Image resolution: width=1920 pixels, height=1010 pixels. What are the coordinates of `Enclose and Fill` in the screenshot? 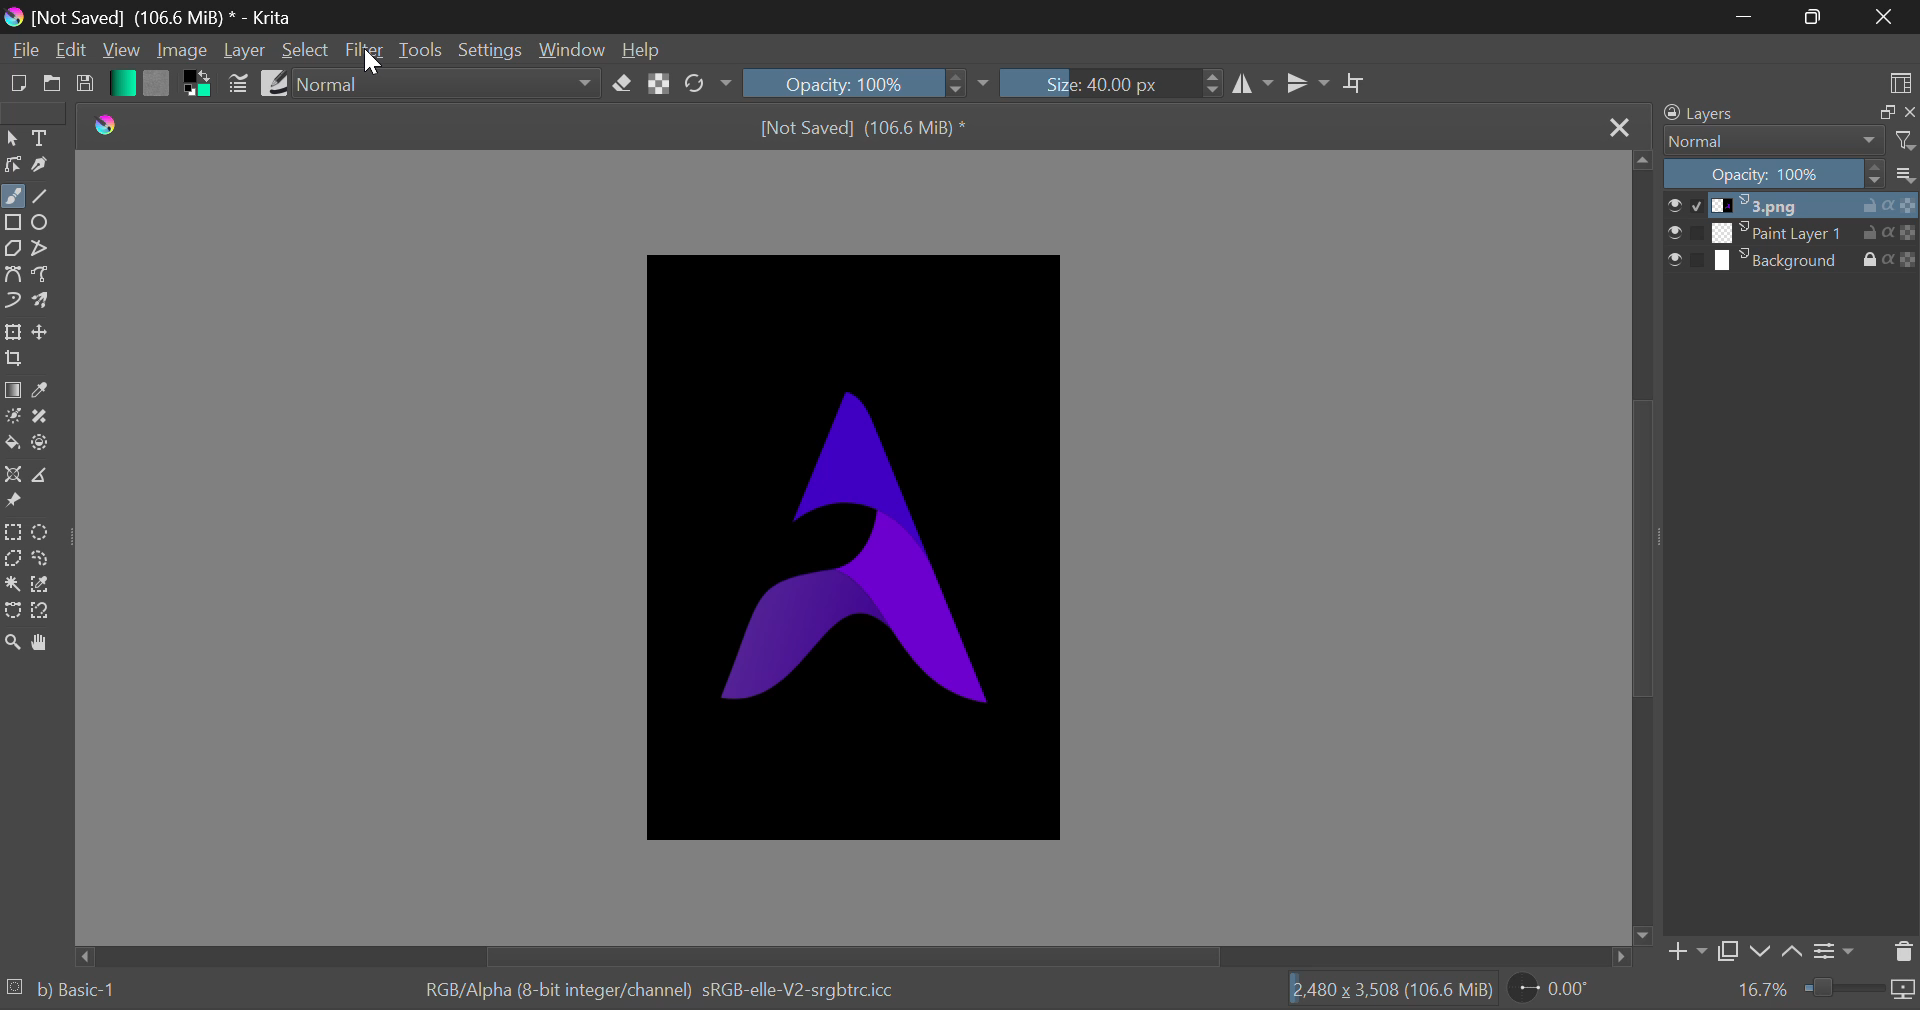 It's located at (42, 444).